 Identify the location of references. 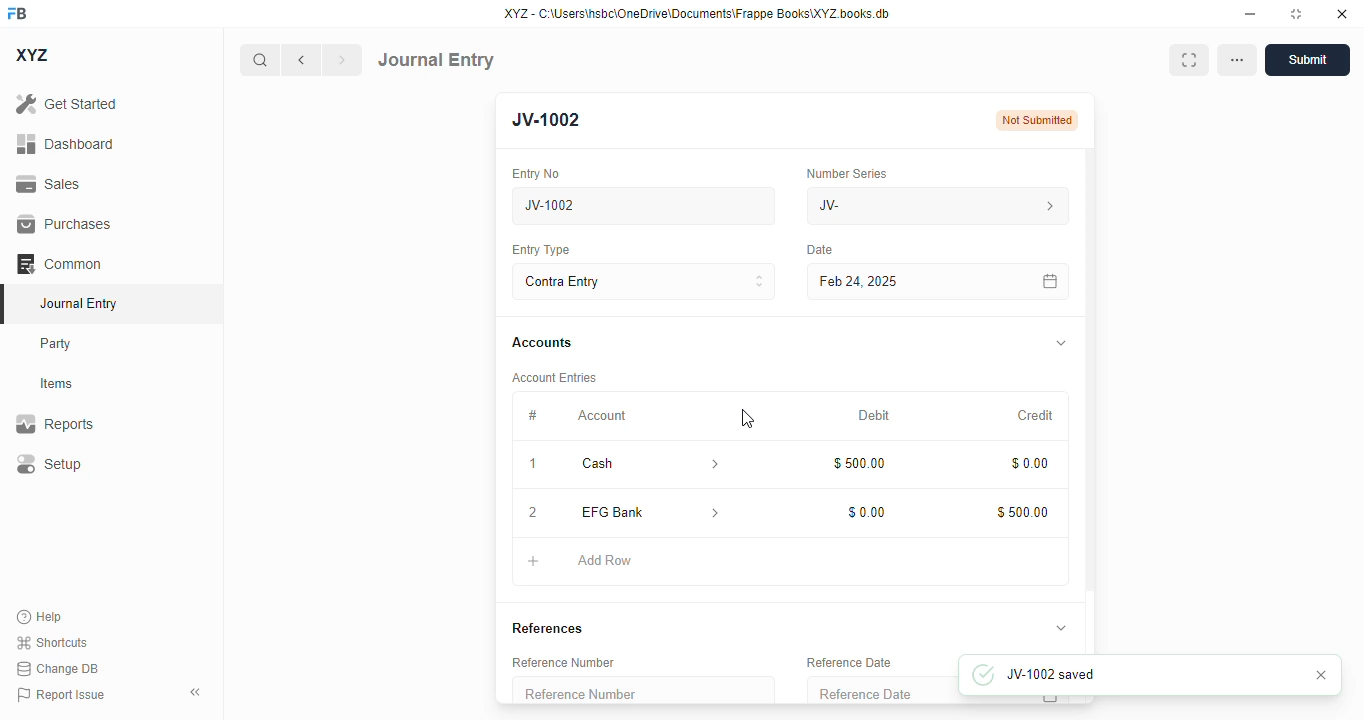
(548, 628).